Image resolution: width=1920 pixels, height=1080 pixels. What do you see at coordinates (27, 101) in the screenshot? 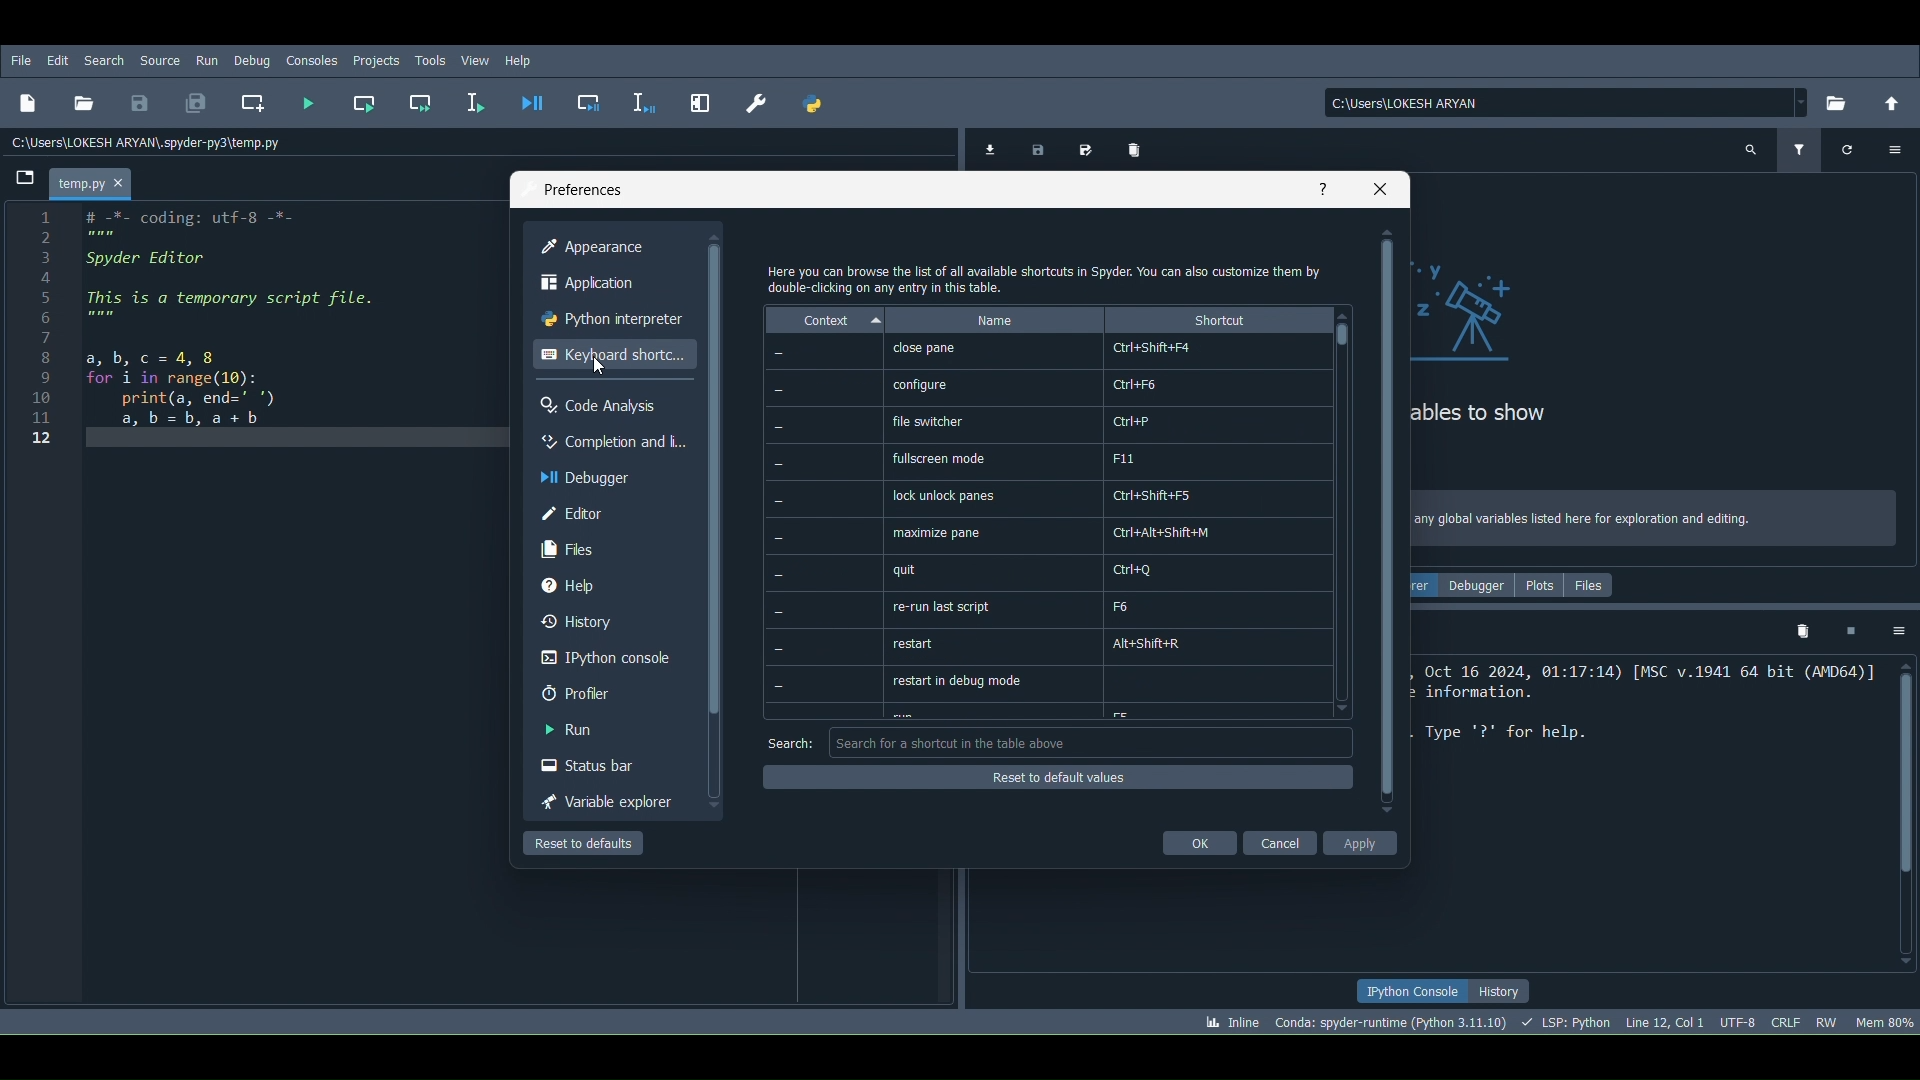
I see `New file (Ctrl + N)` at bounding box center [27, 101].